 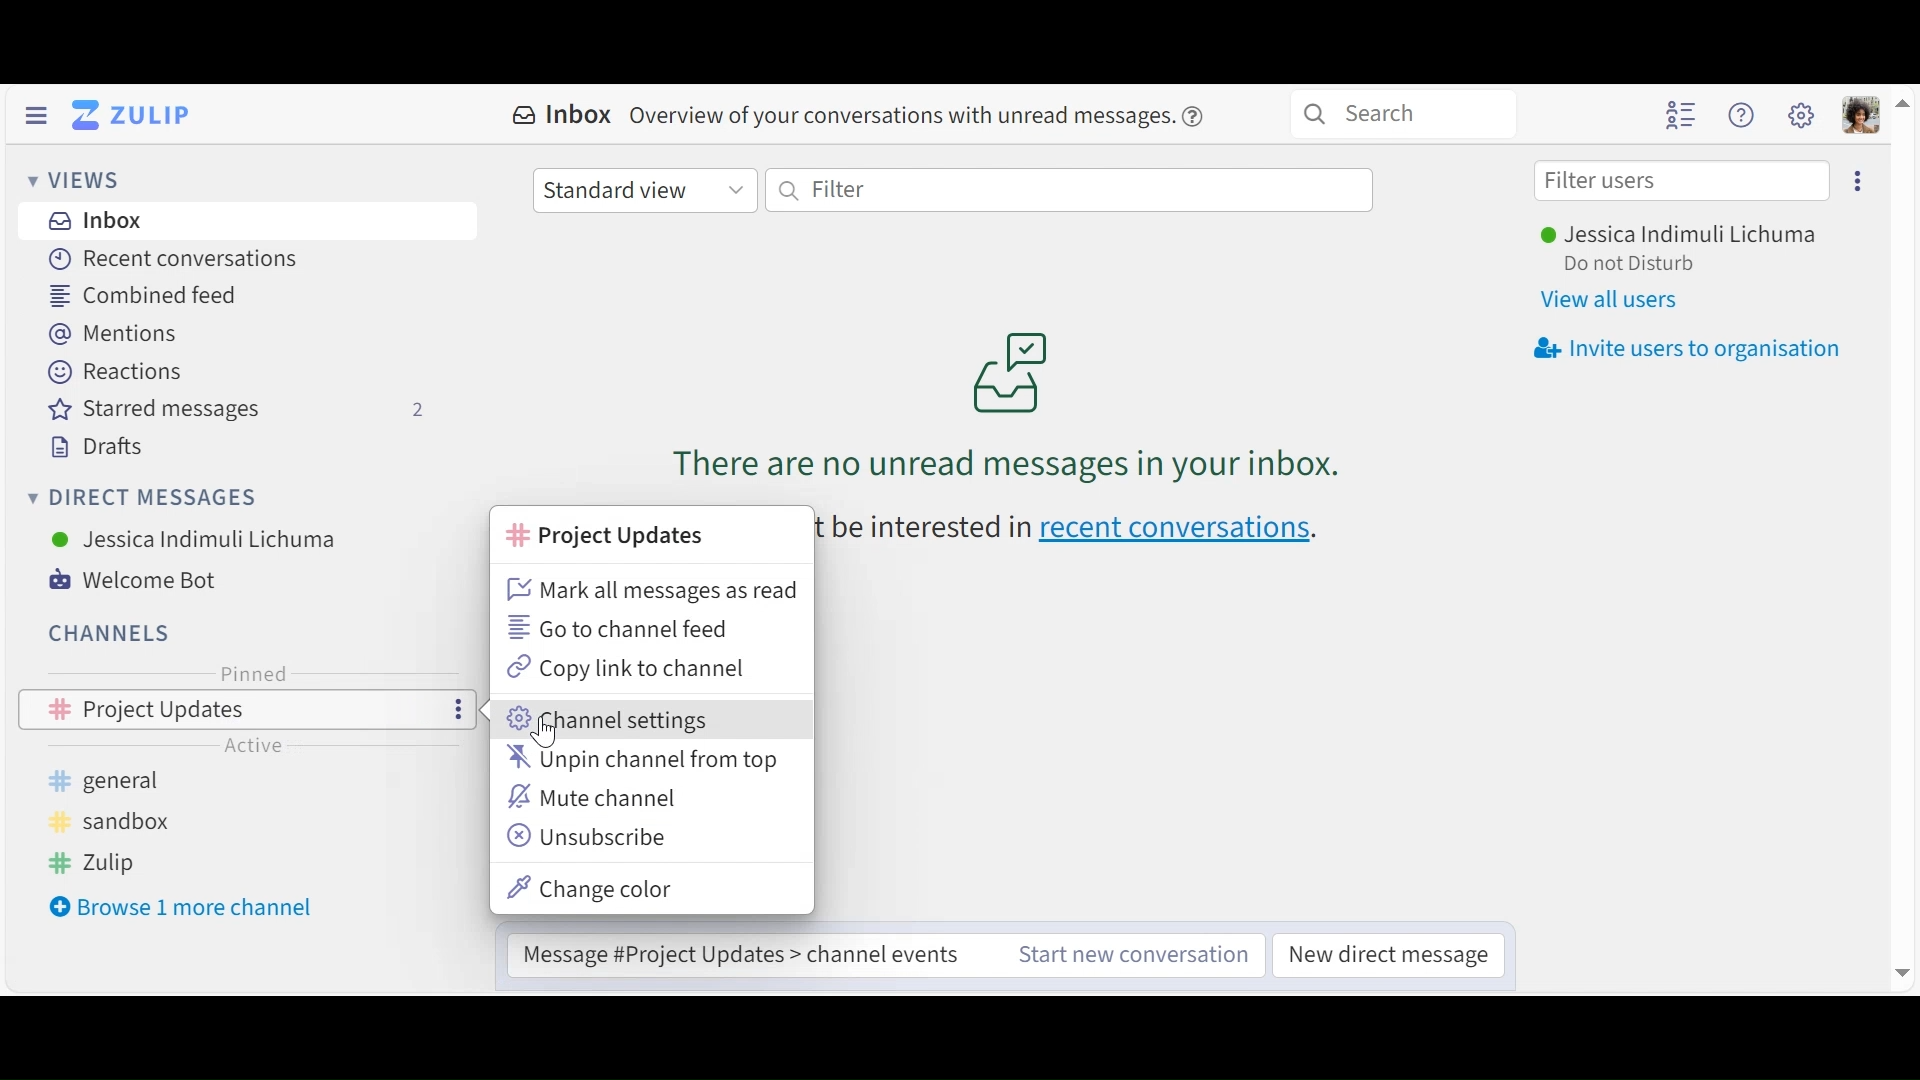 What do you see at coordinates (859, 116) in the screenshot?
I see `Inbox` at bounding box center [859, 116].